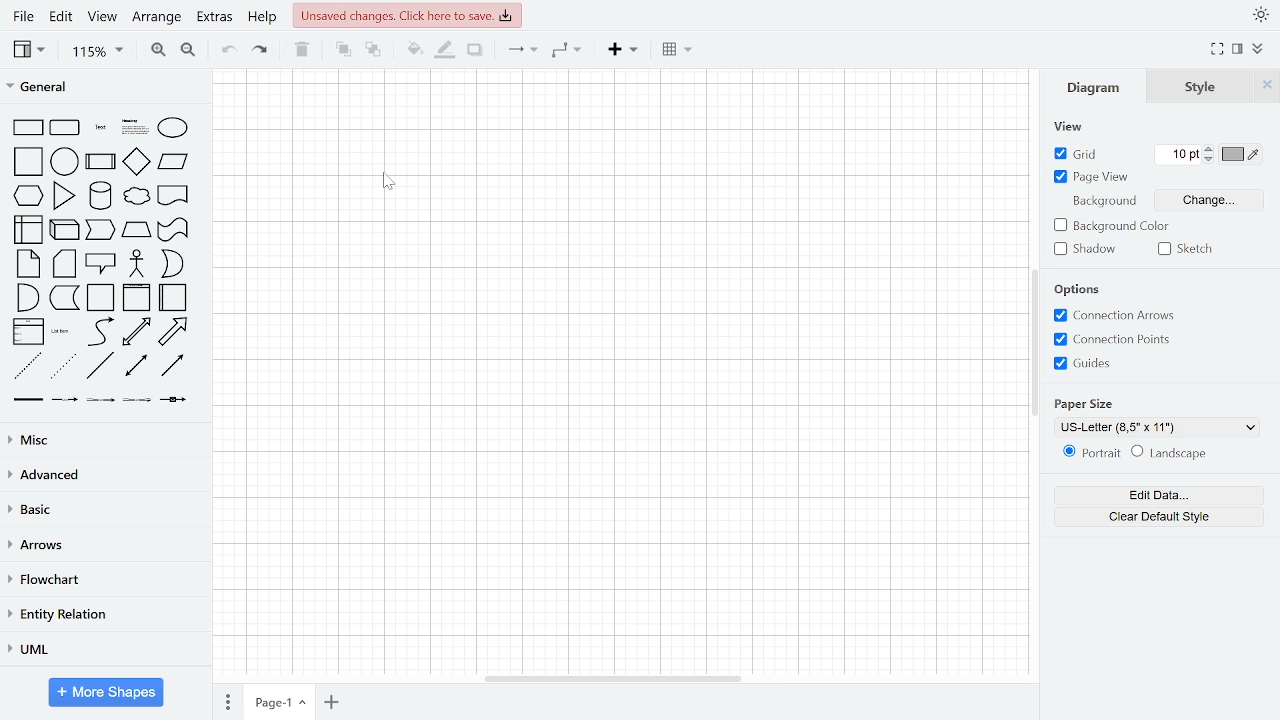  What do you see at coordinates (676, 51) in the screenshot?
I see `table` at bounding box center [676, 51].